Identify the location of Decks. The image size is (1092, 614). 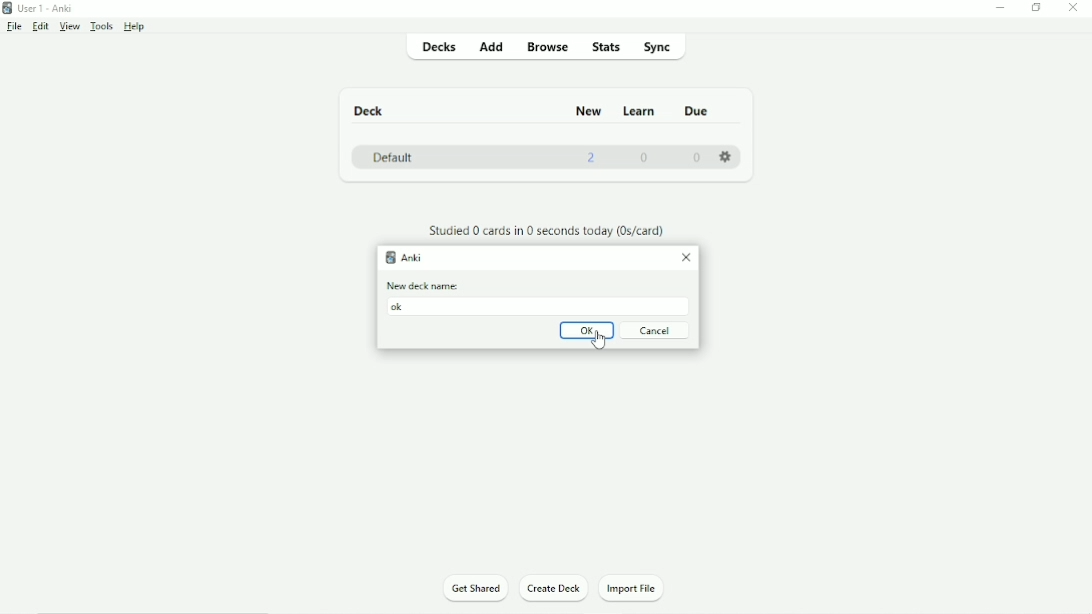
(437, 48).